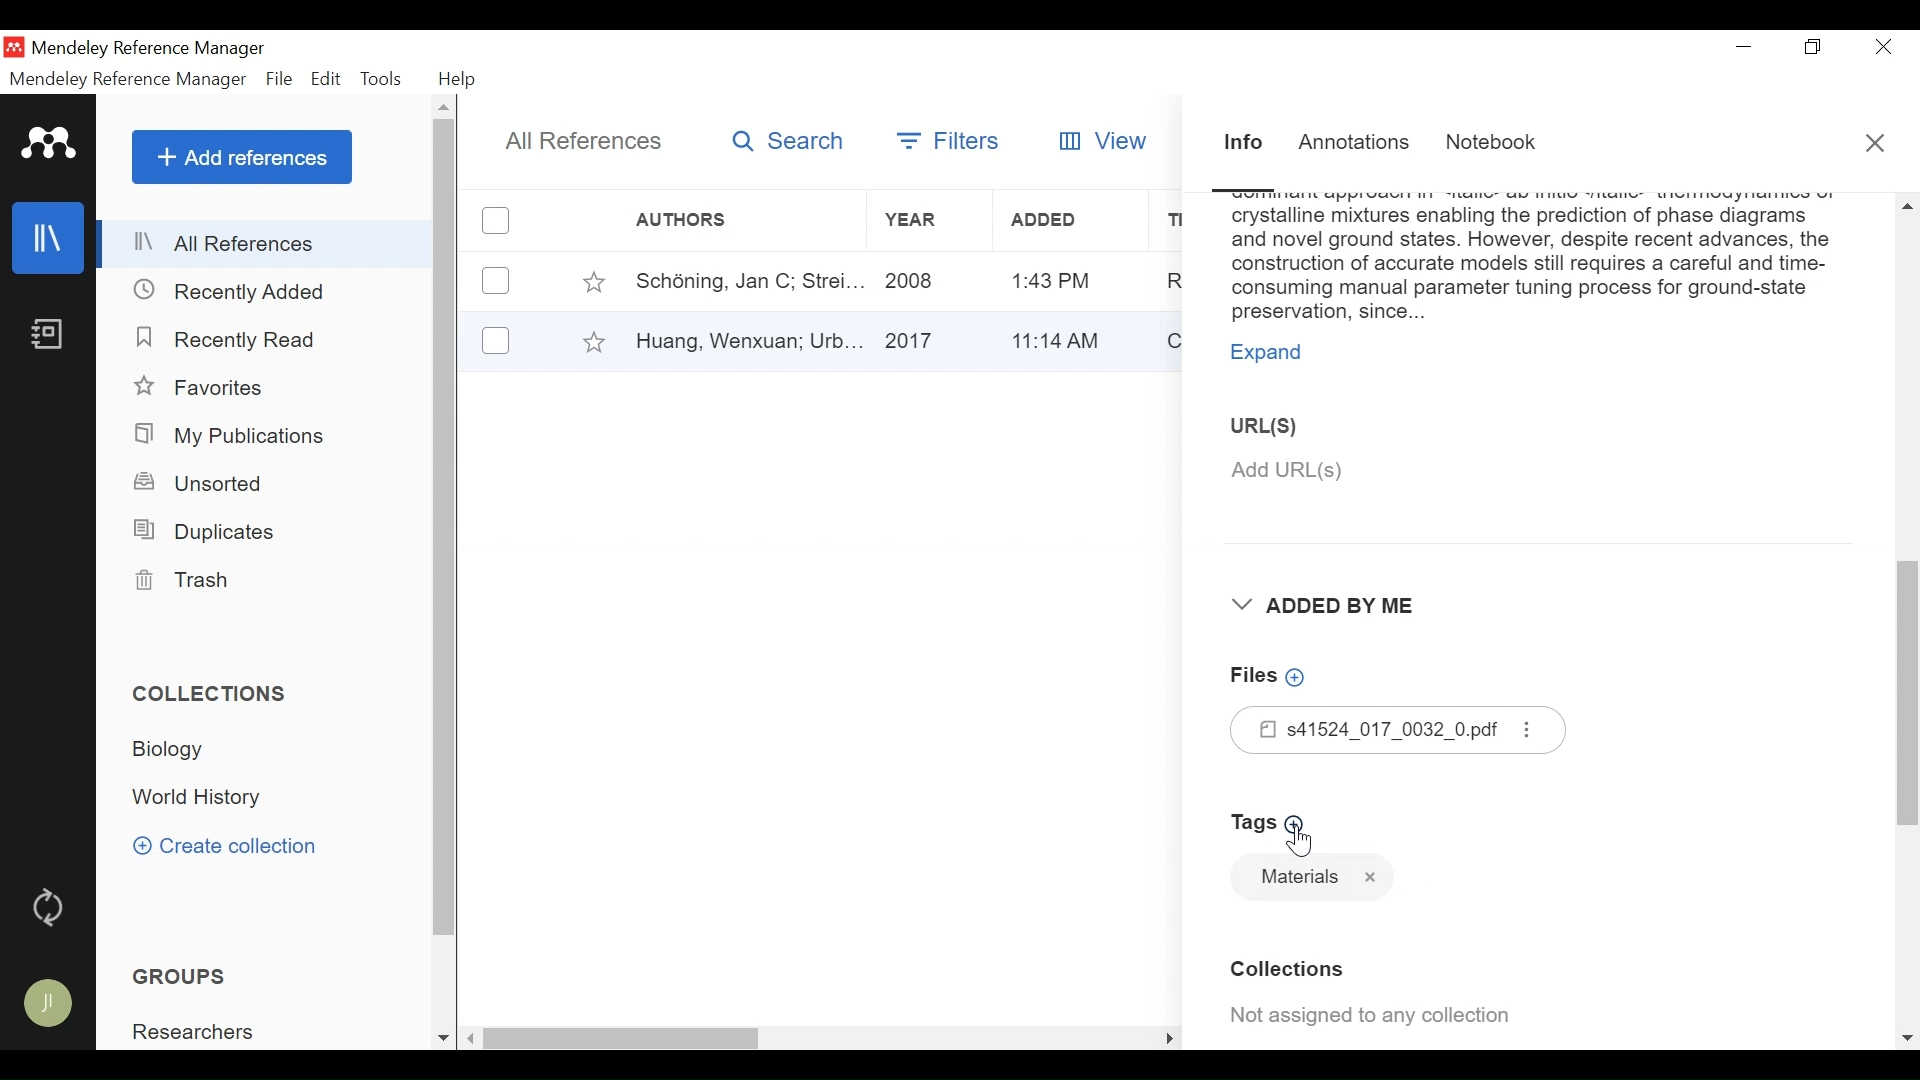  I want to click on (un)select, so click(496, 340).